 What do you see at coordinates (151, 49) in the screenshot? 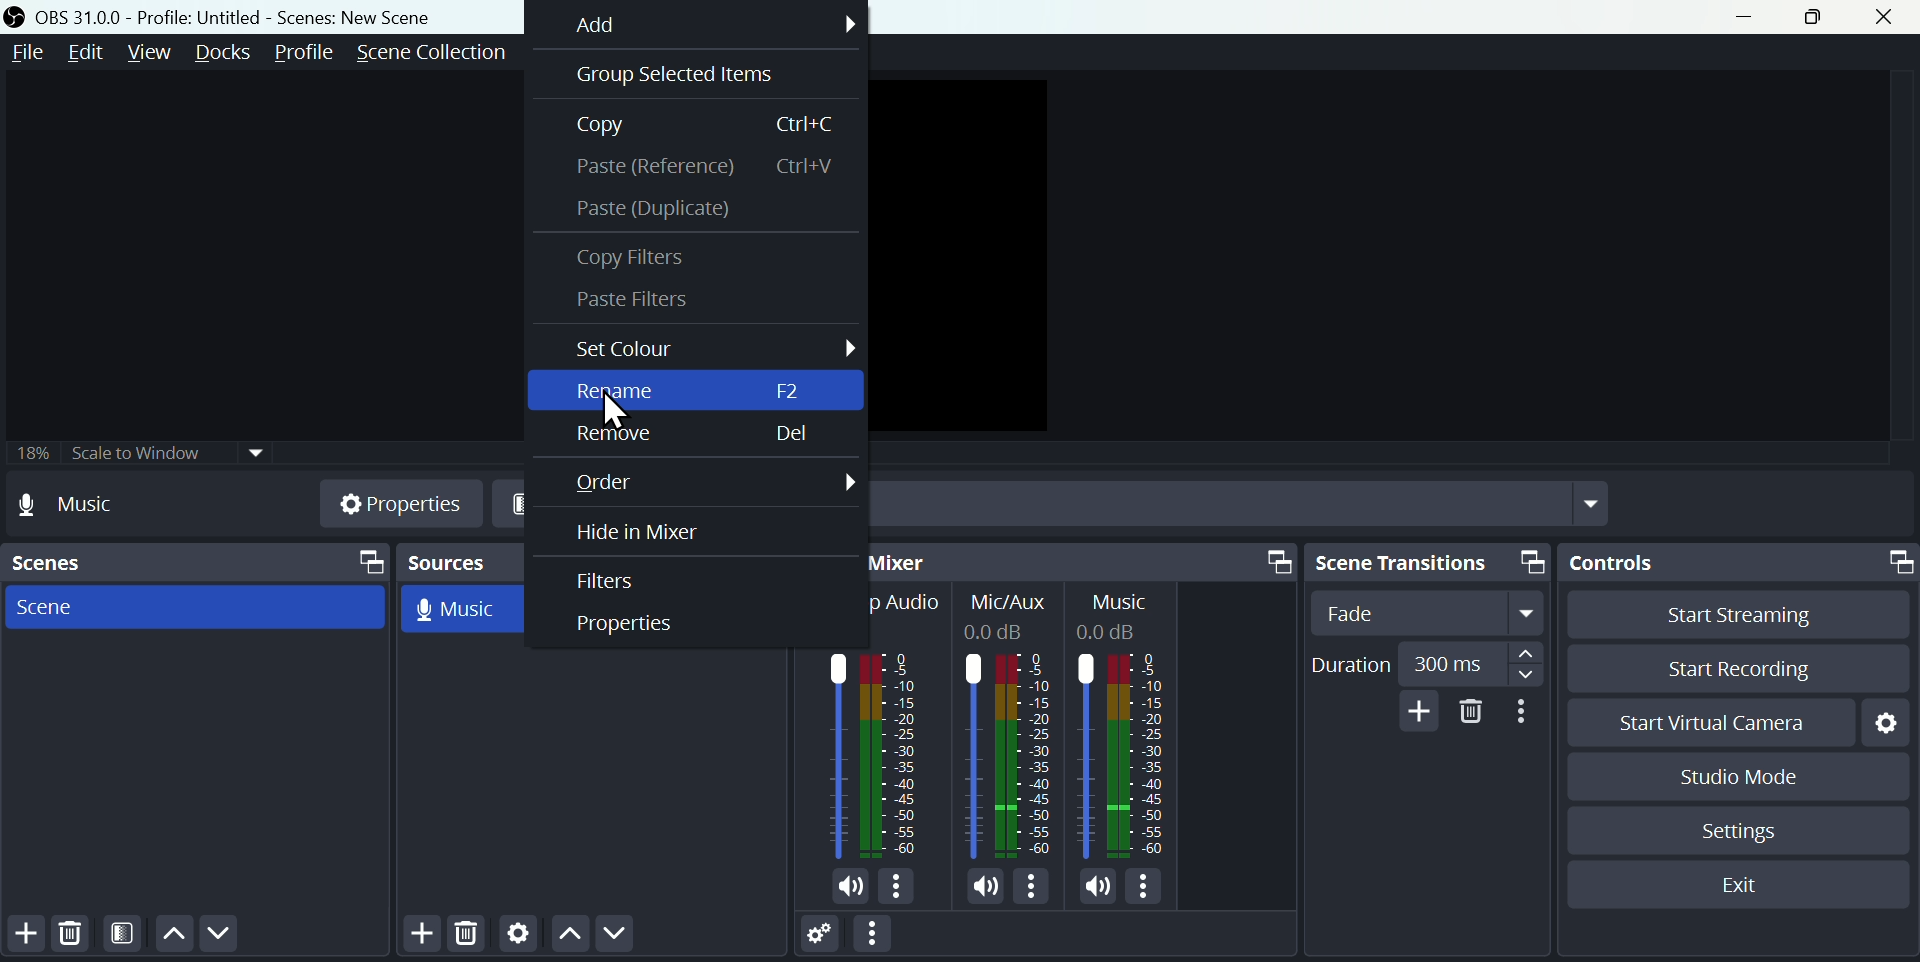
I see `View` at bounding box center [151, 49].